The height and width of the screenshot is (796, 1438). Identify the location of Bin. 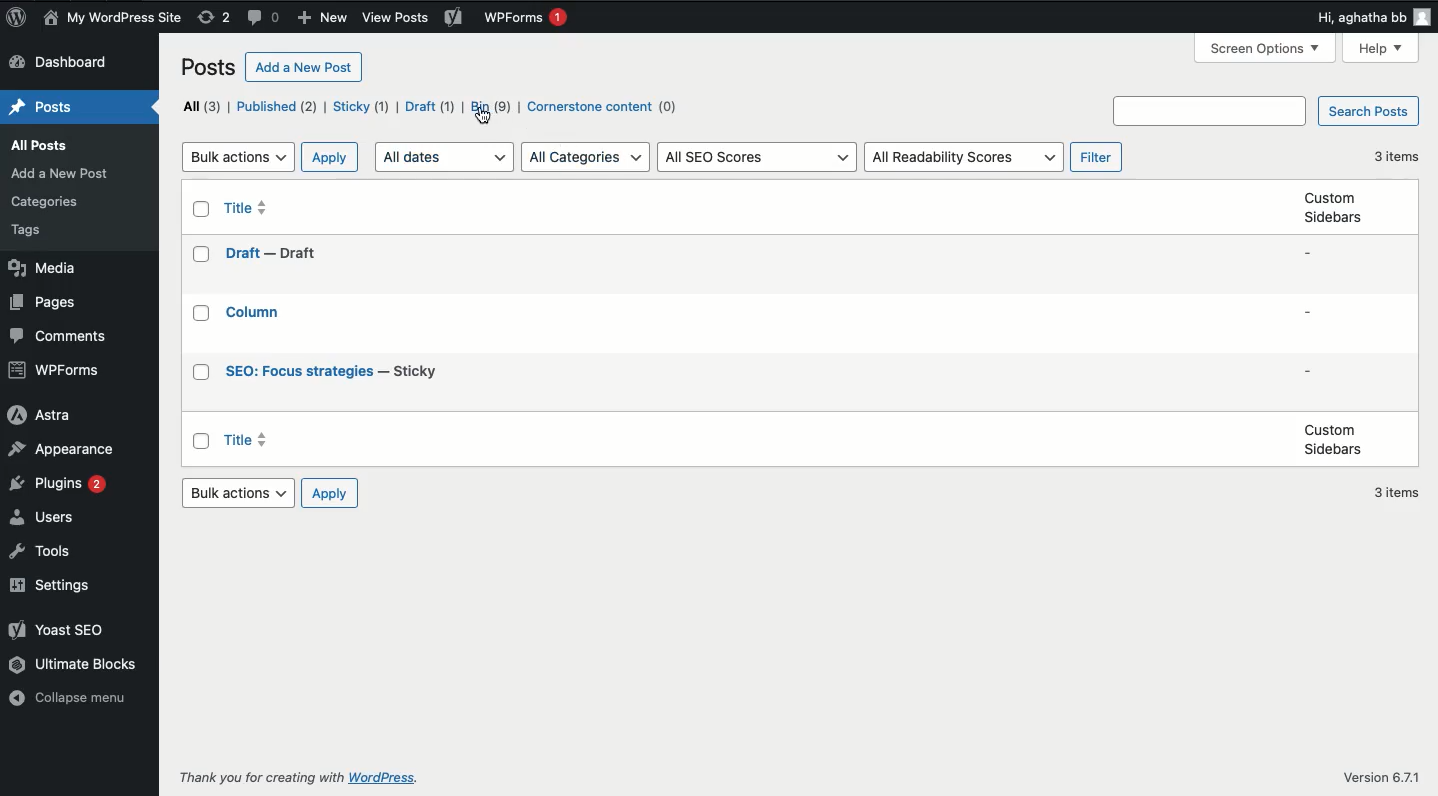
(491, 107).